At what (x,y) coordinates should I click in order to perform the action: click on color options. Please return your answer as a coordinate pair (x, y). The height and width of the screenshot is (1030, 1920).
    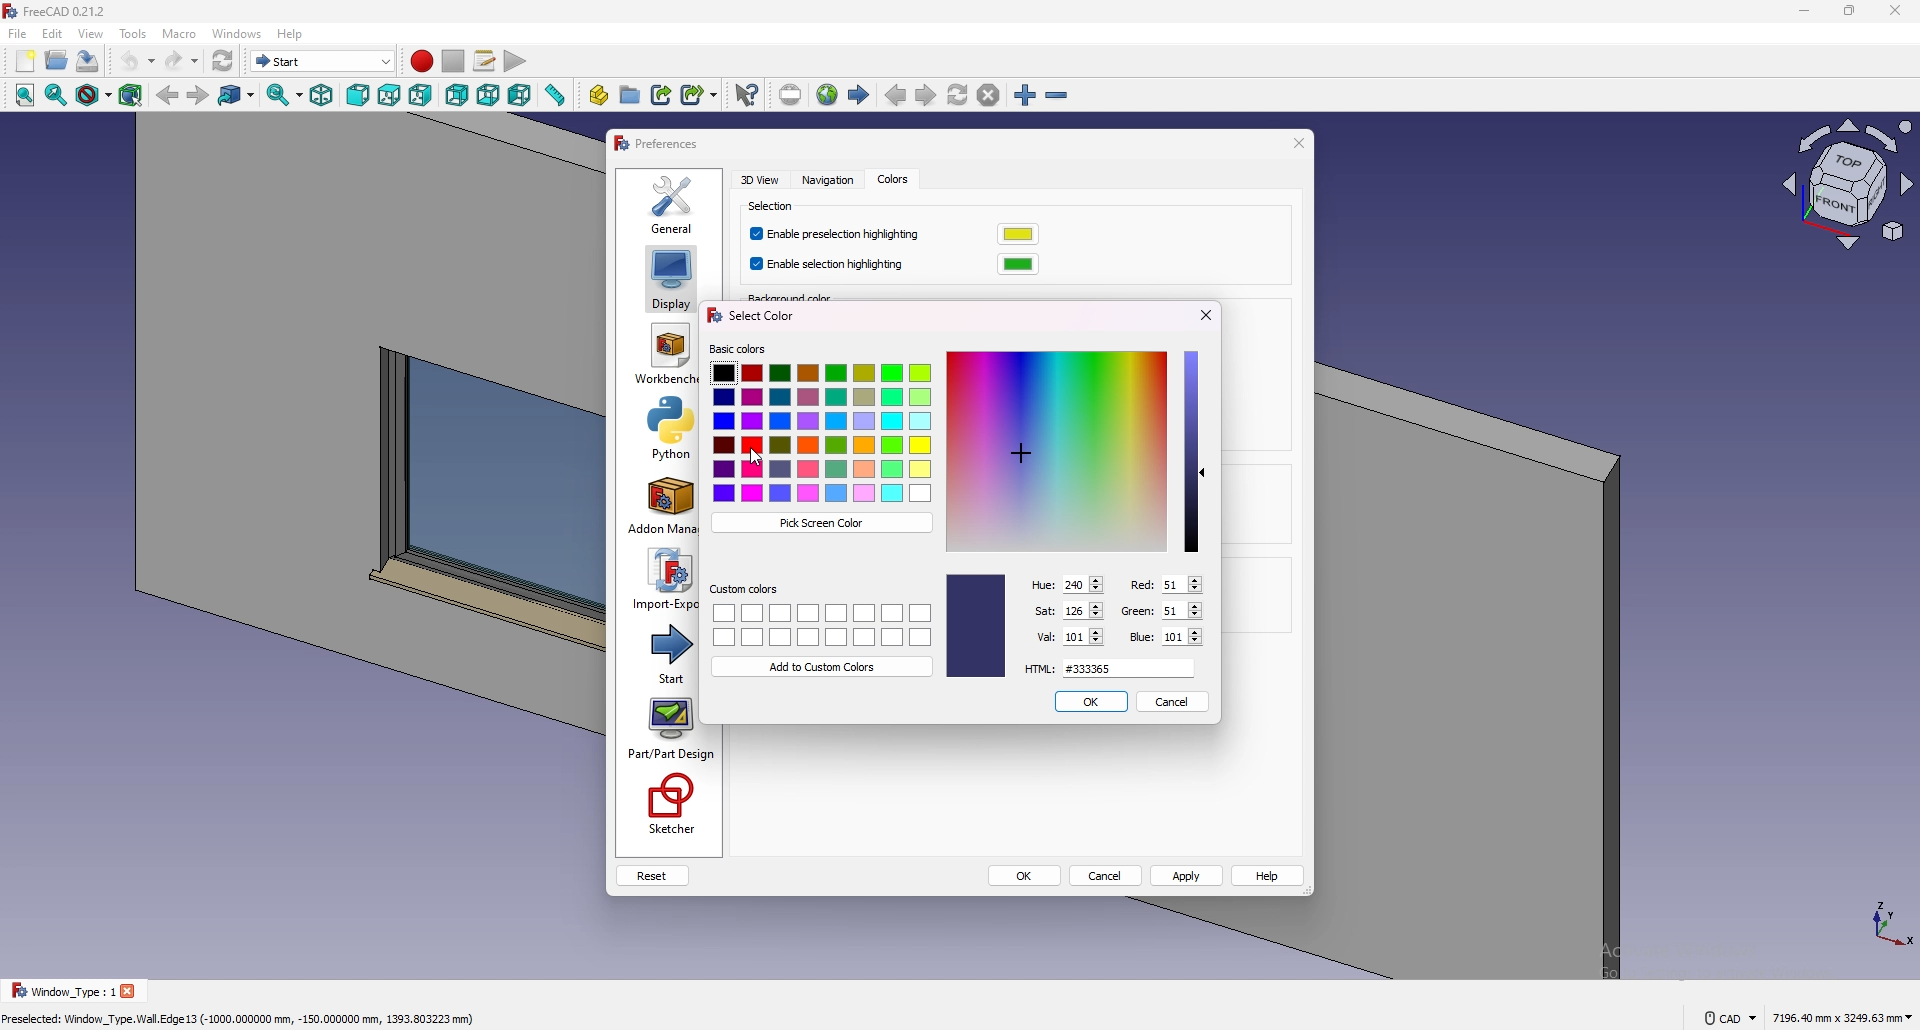
    Looking at the image, I should click on (822, 433).